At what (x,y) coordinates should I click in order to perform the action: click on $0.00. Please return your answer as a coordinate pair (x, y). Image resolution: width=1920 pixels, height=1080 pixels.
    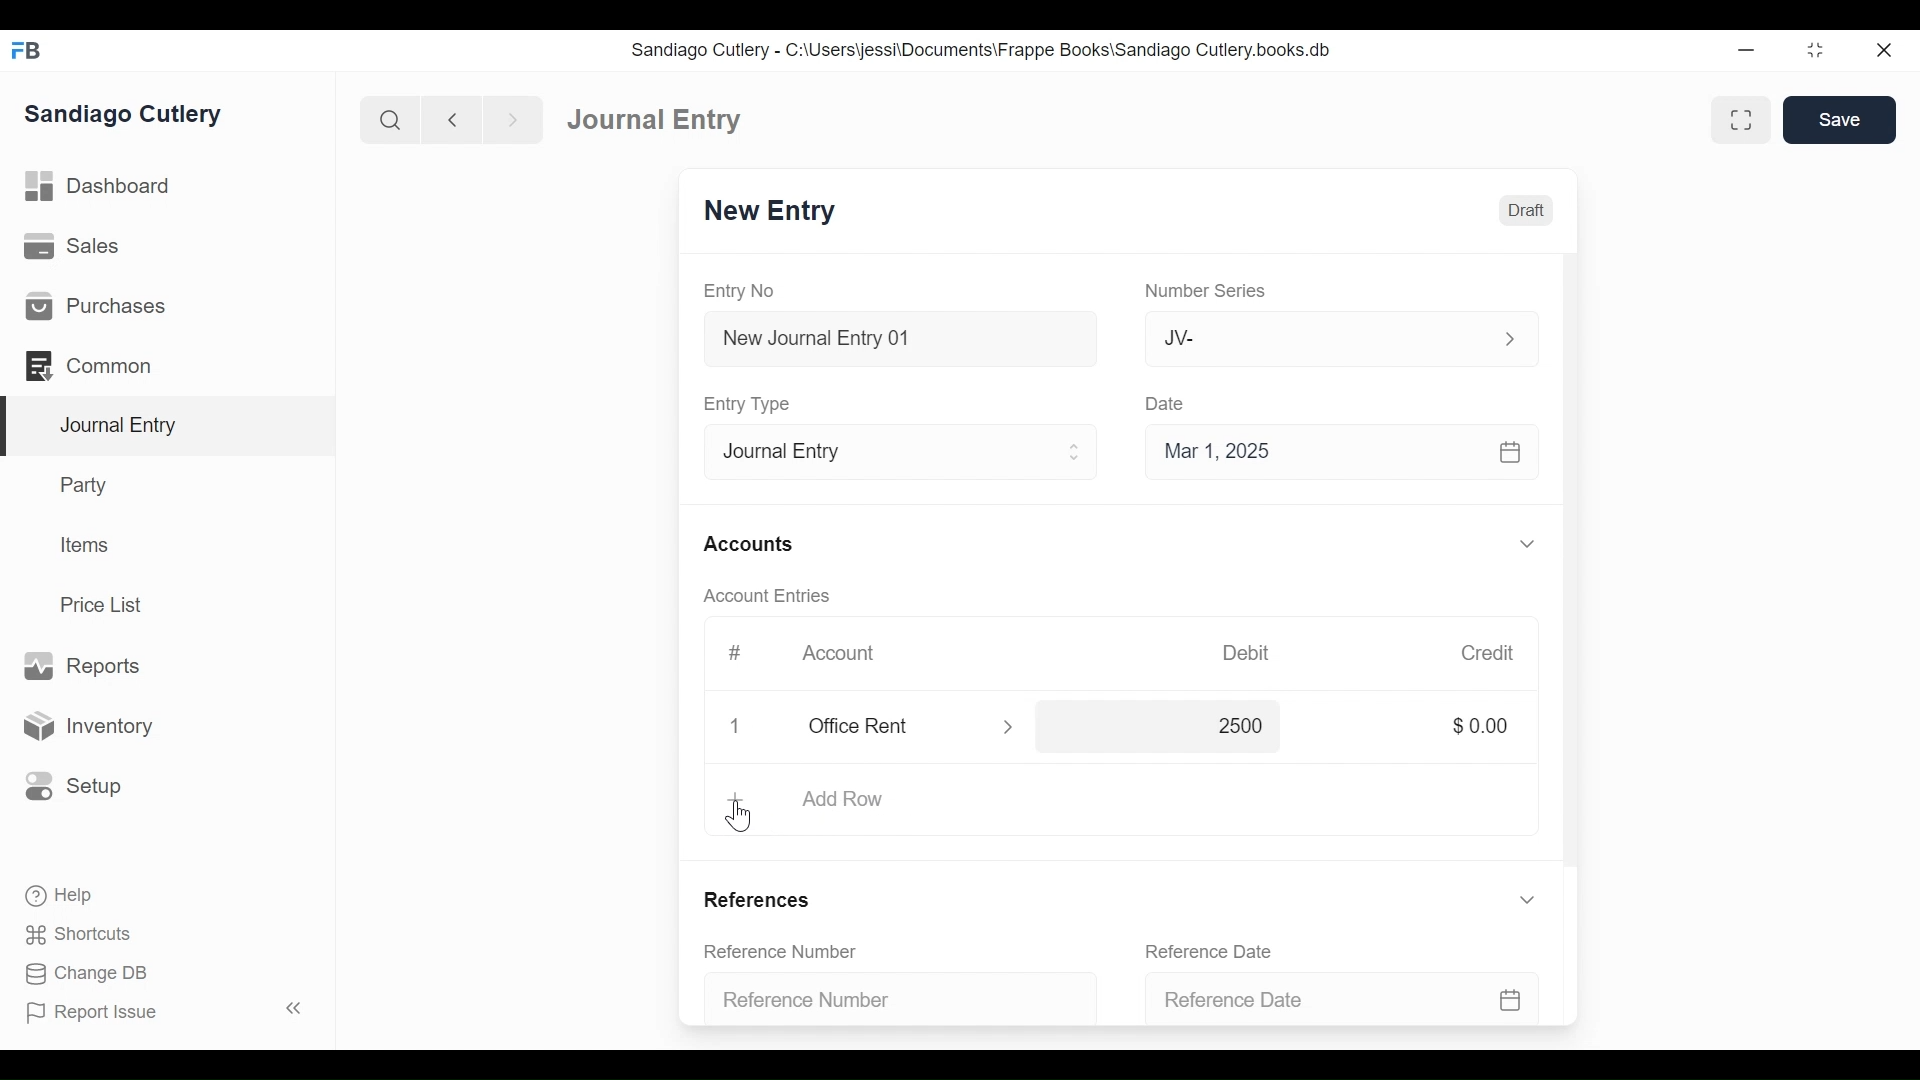
    Looking at the image, I should click on (1479, 726).